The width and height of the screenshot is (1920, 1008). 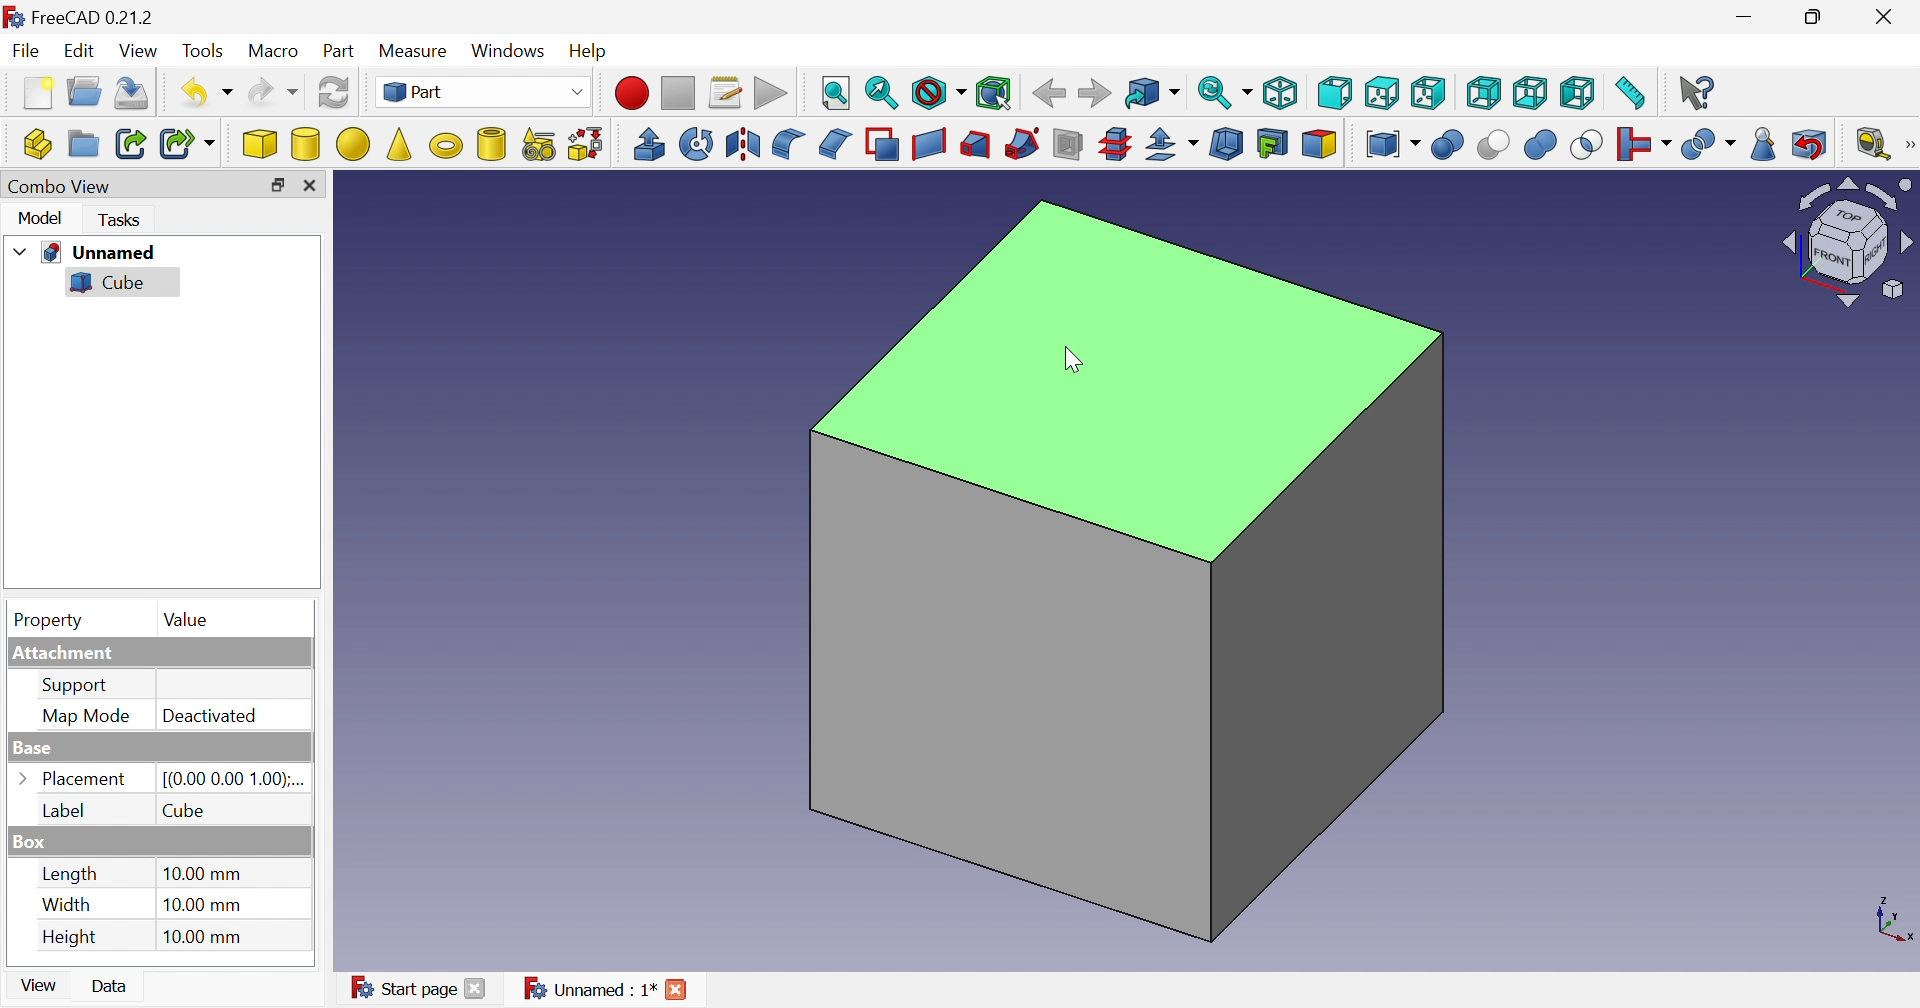 I want to click on Restore down, so click(x=1817, y=18).